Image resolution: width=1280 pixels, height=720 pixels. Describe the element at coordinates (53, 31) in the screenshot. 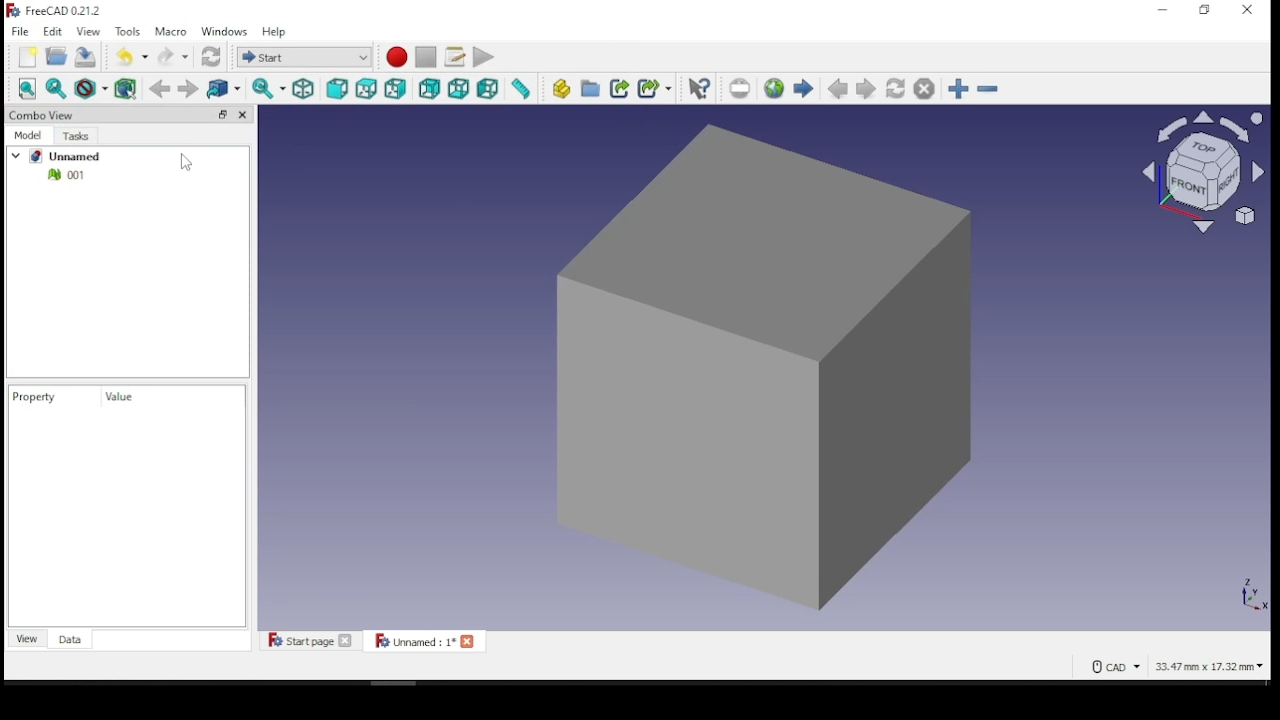

I see `edit` at that location.